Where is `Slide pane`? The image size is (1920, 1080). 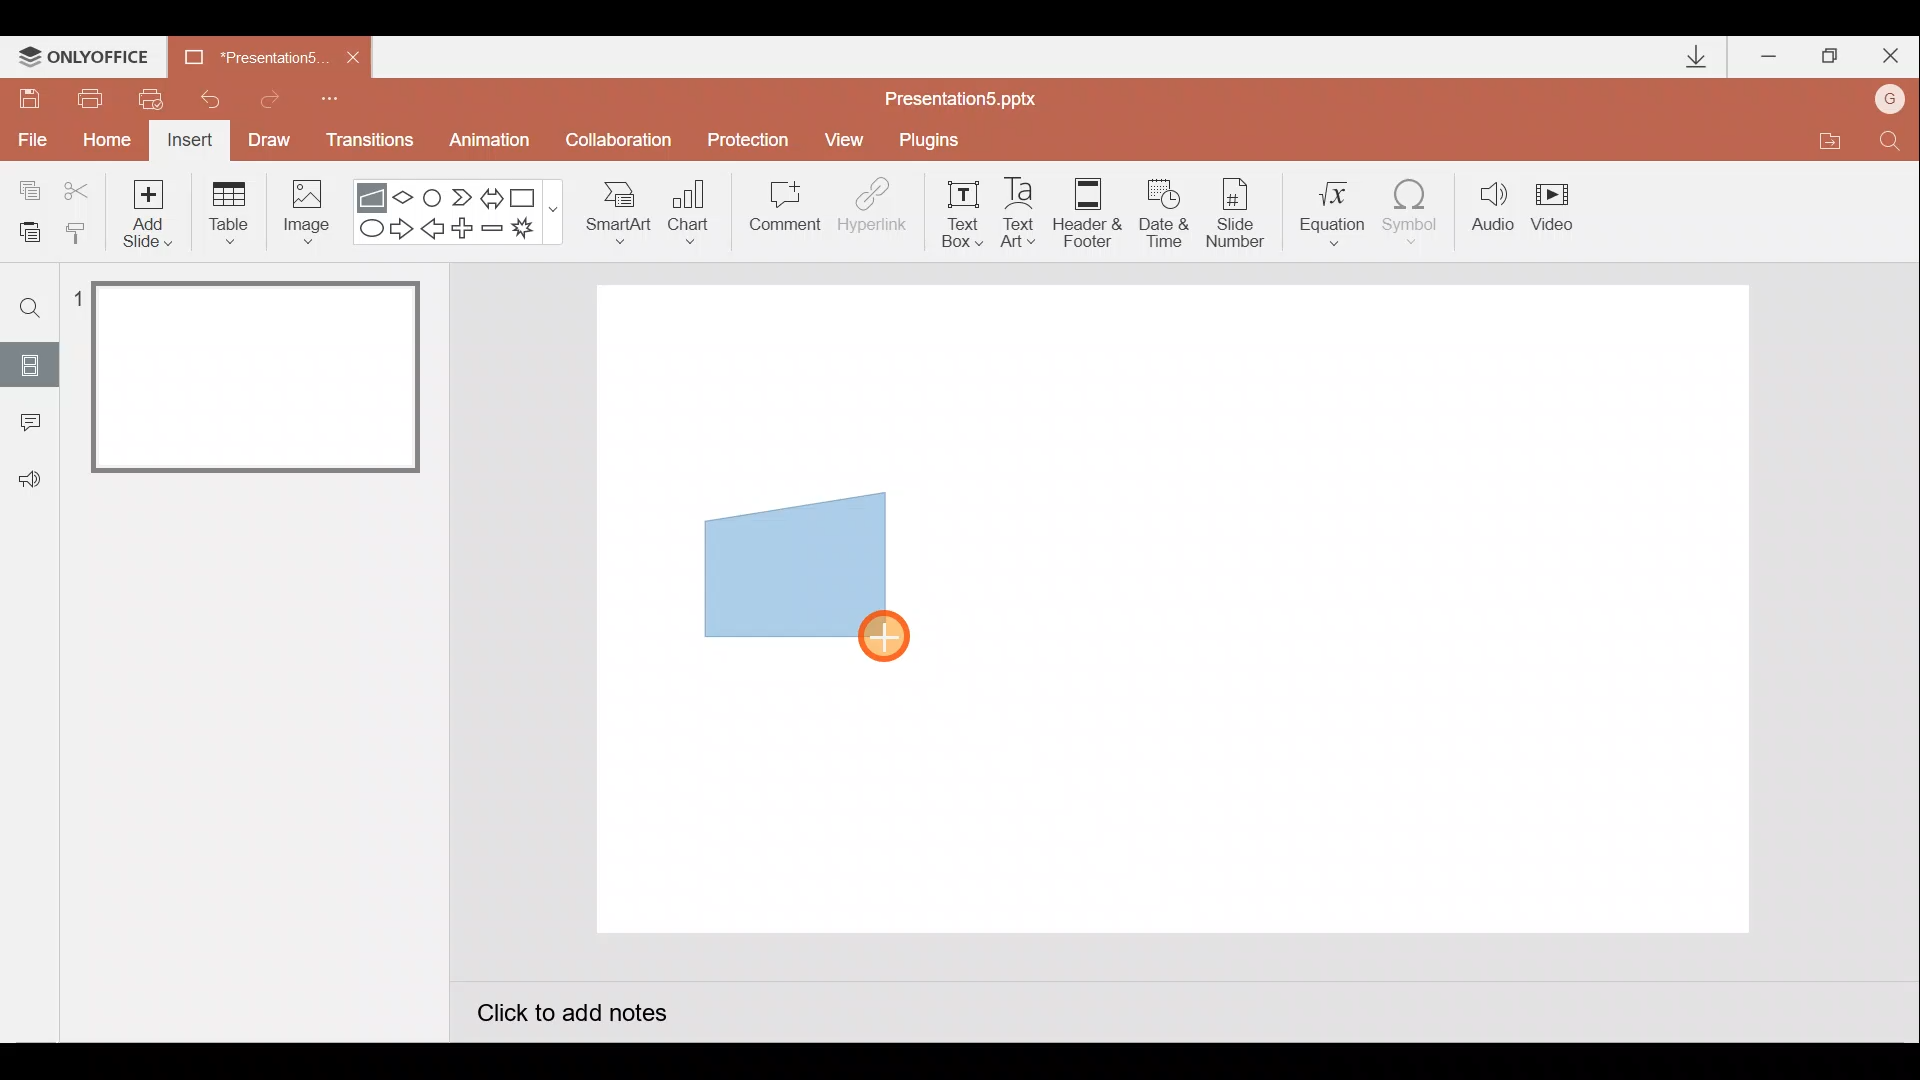 Slide pane is located at coordinates (259, 579).